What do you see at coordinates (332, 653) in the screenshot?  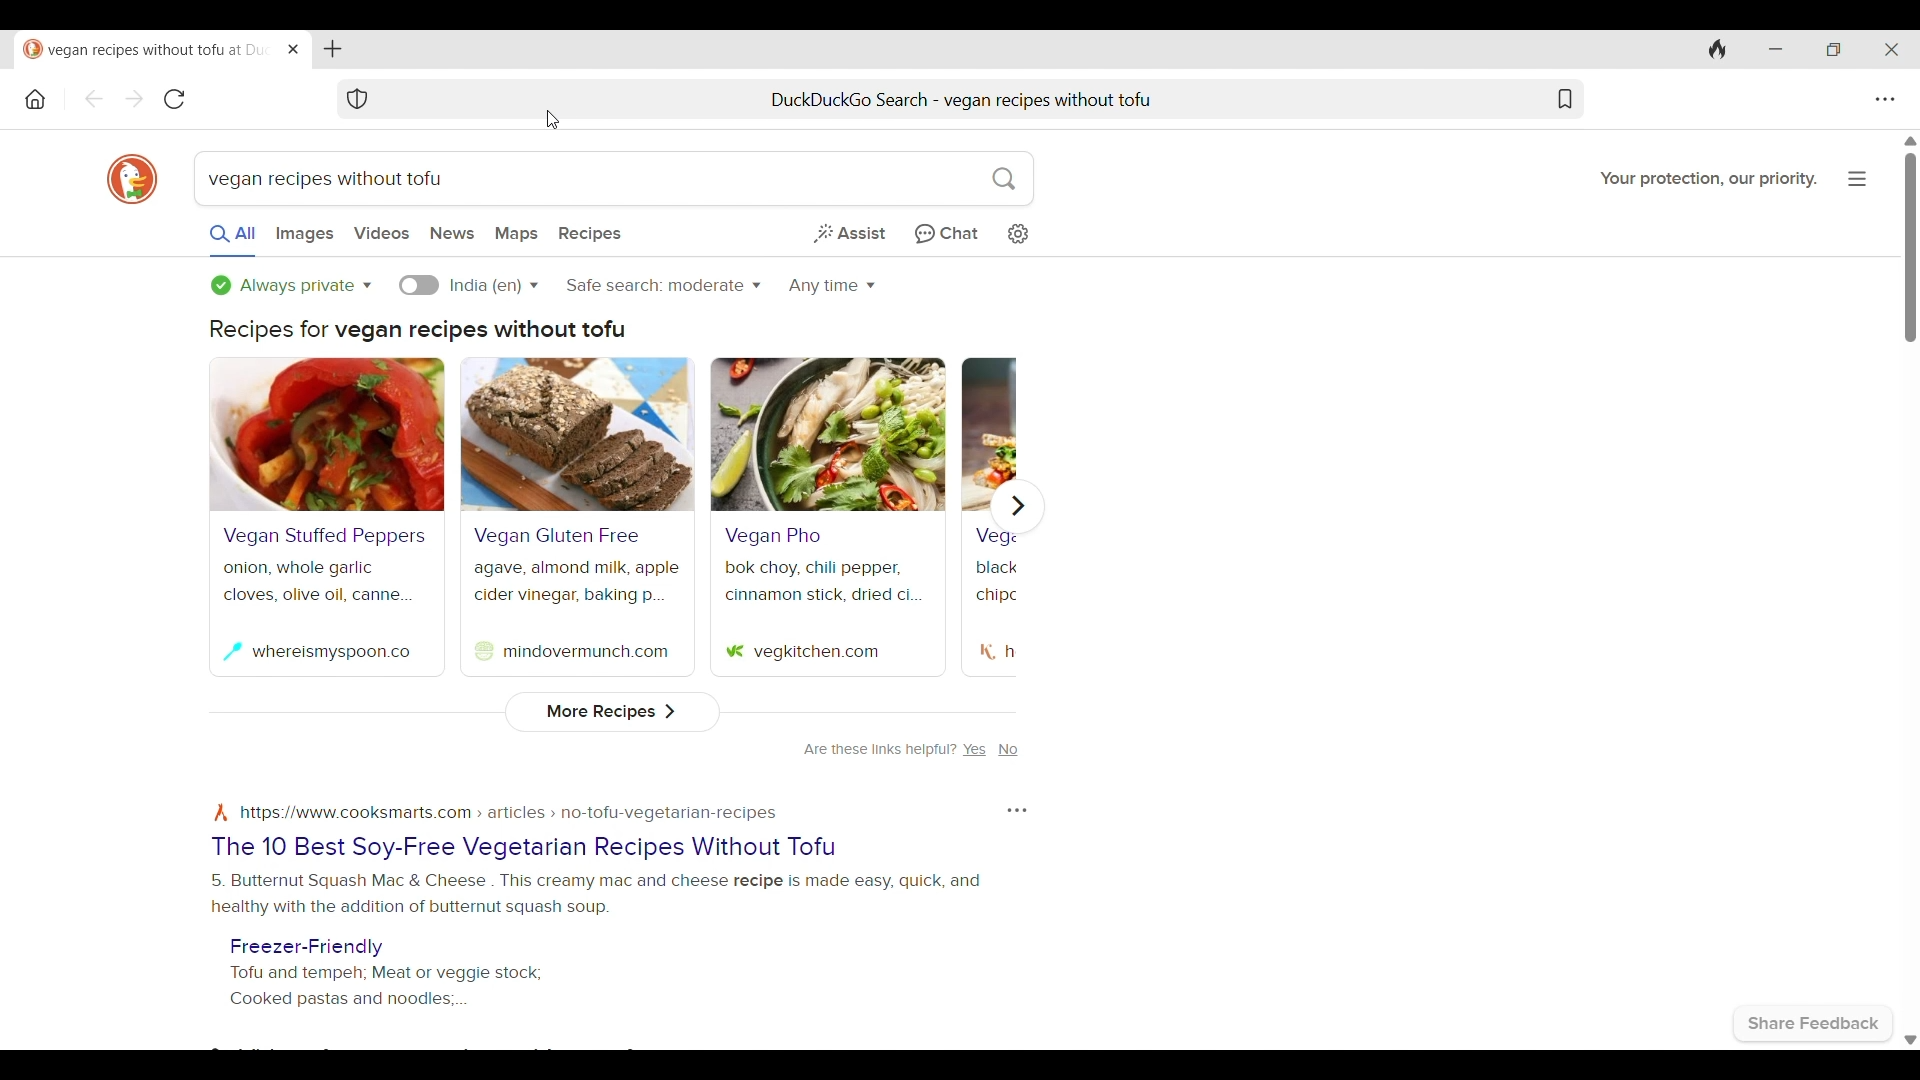 I see `whereismyspoon.co` at bounding box center [332, 653].